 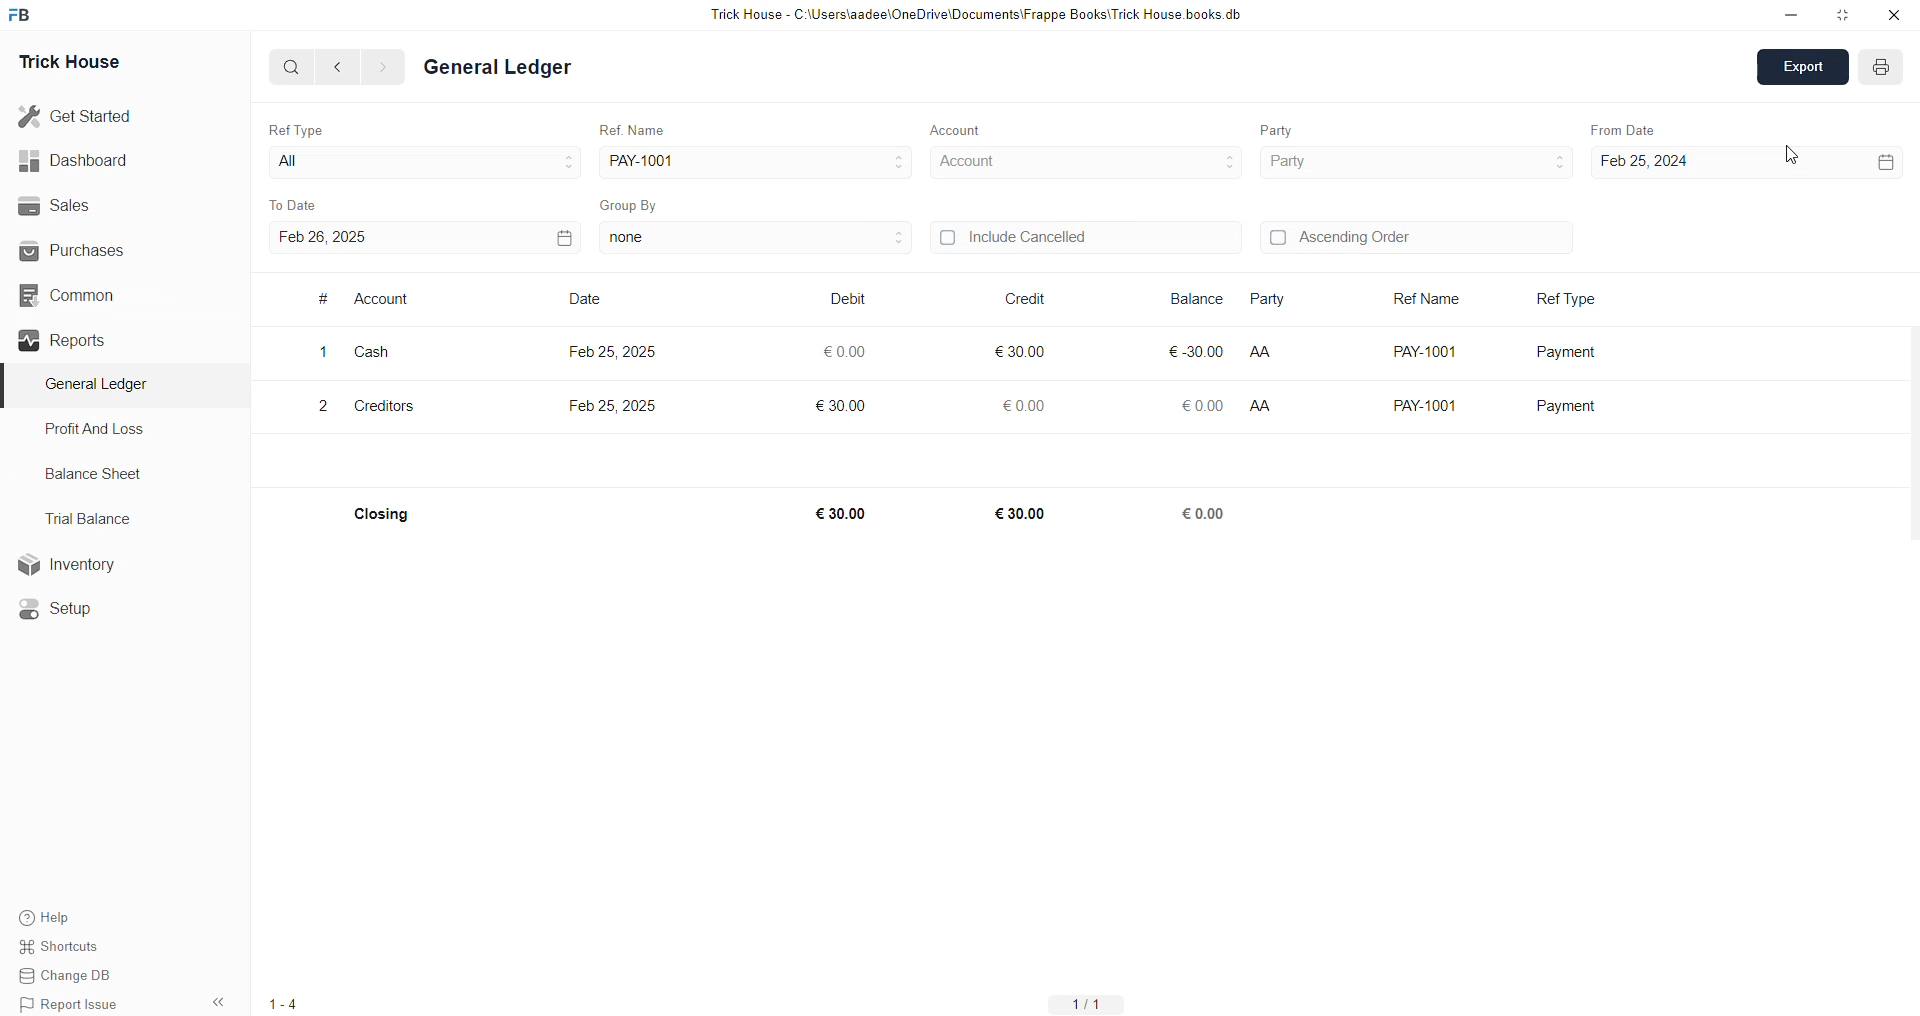 I want to click on 1, so click(x=322, y=350).